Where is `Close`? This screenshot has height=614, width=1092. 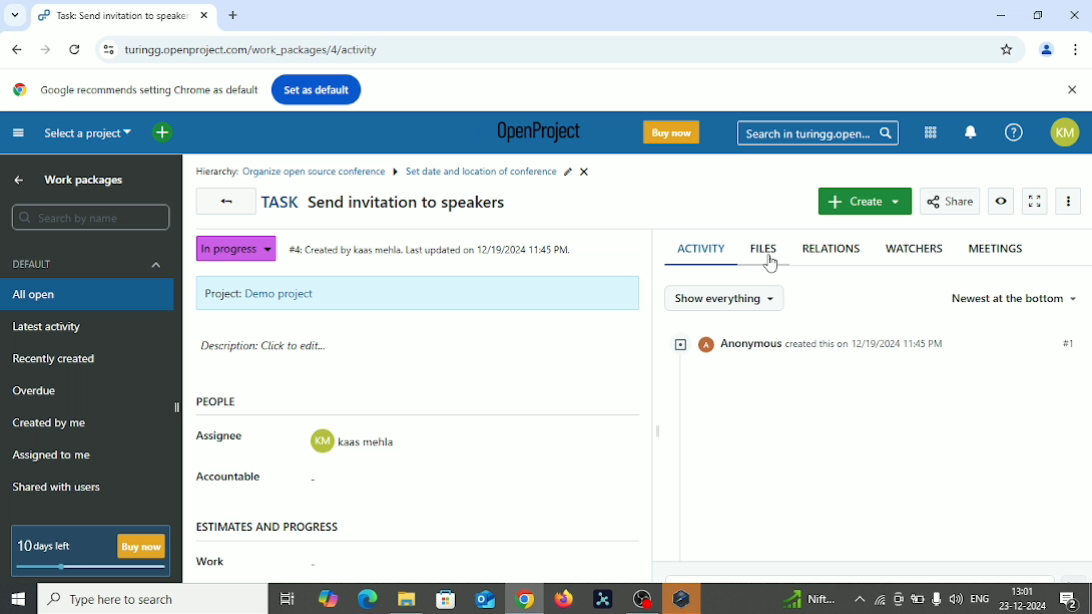
Close is located at coordinates (1074, 16).